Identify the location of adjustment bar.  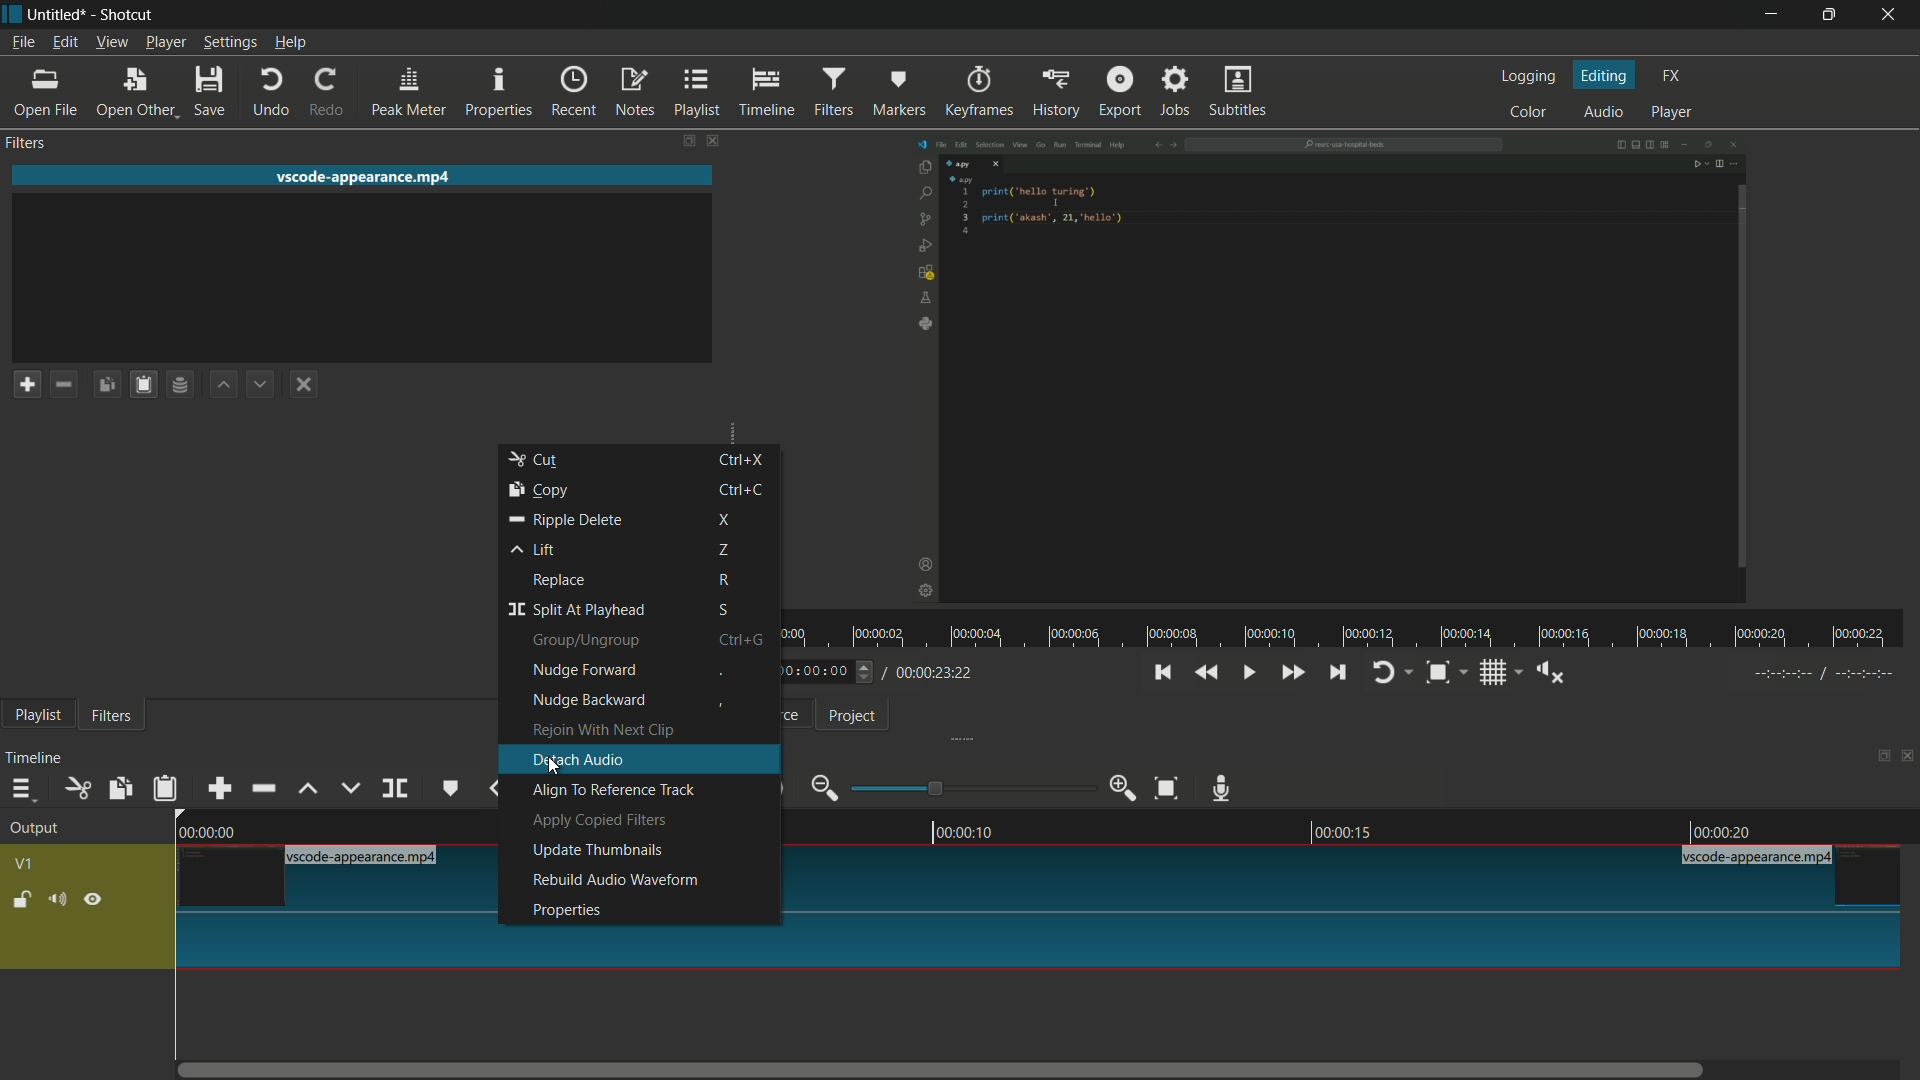
(971, 787).